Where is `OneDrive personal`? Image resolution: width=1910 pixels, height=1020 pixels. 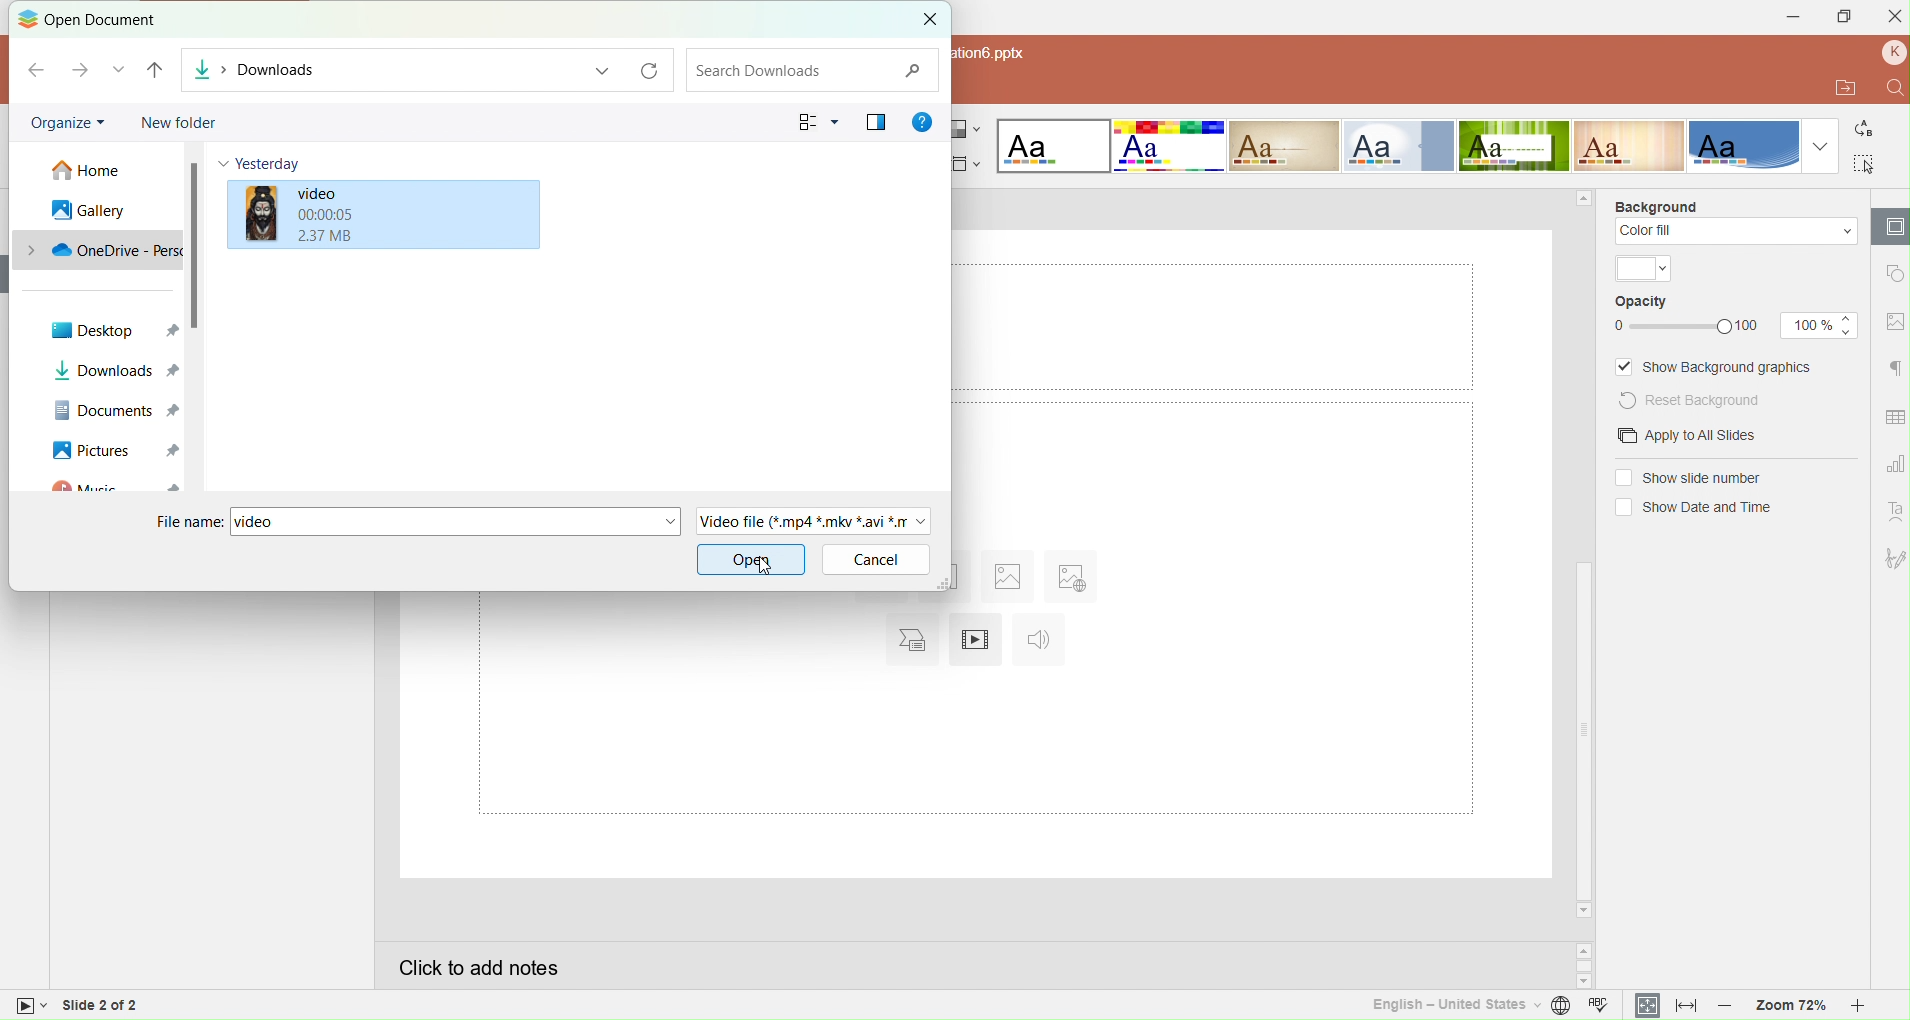 OneDrive personal is located at coordinates (98, 250).